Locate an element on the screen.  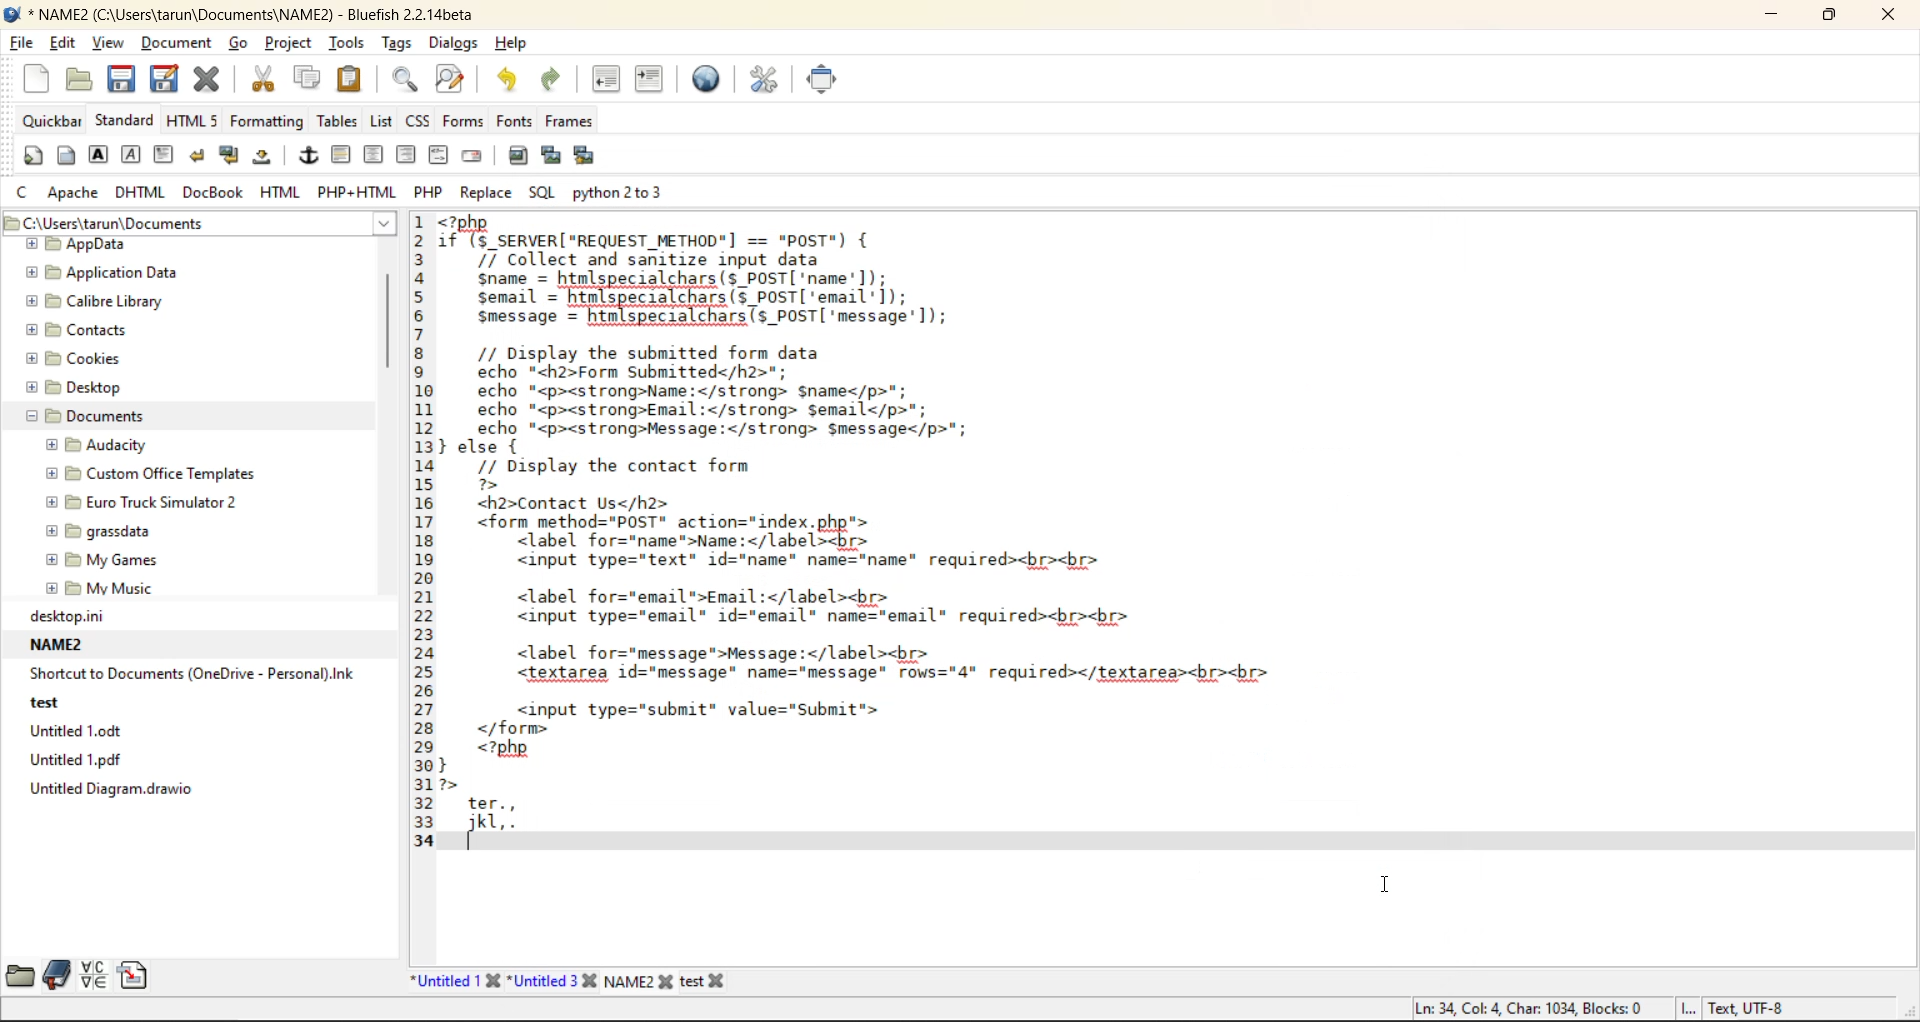
frames is located at coordinates (571, 121).